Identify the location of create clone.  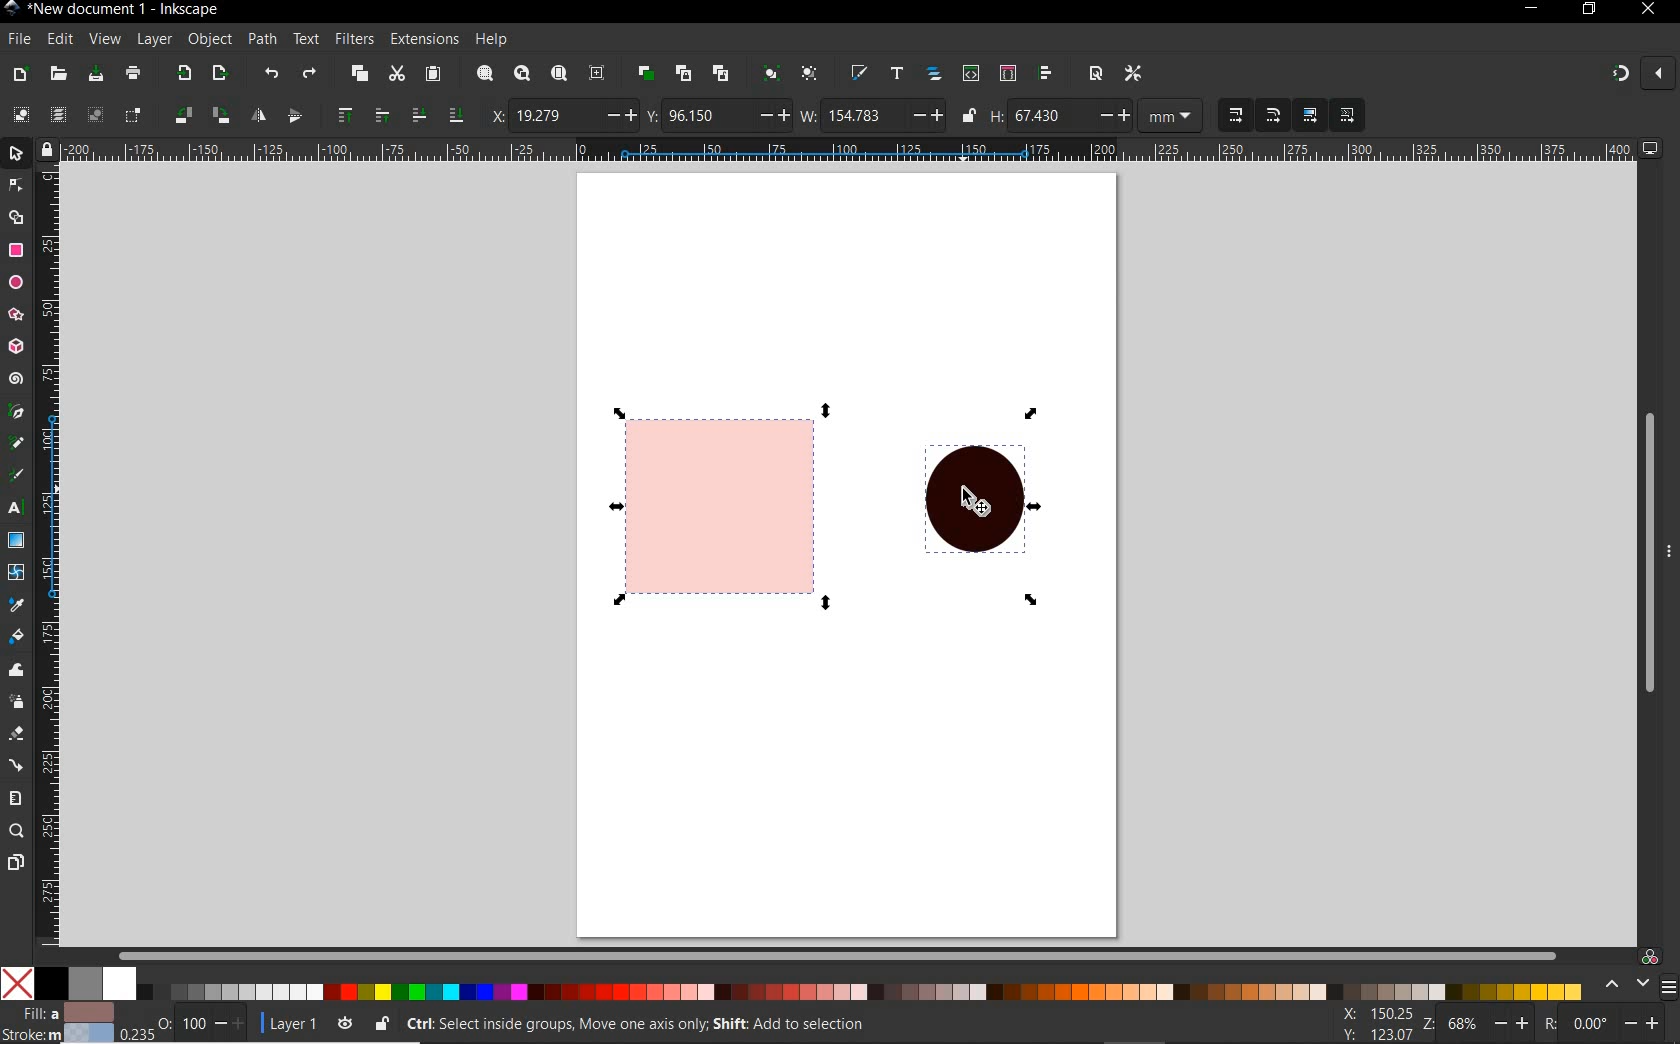
(684, 73).